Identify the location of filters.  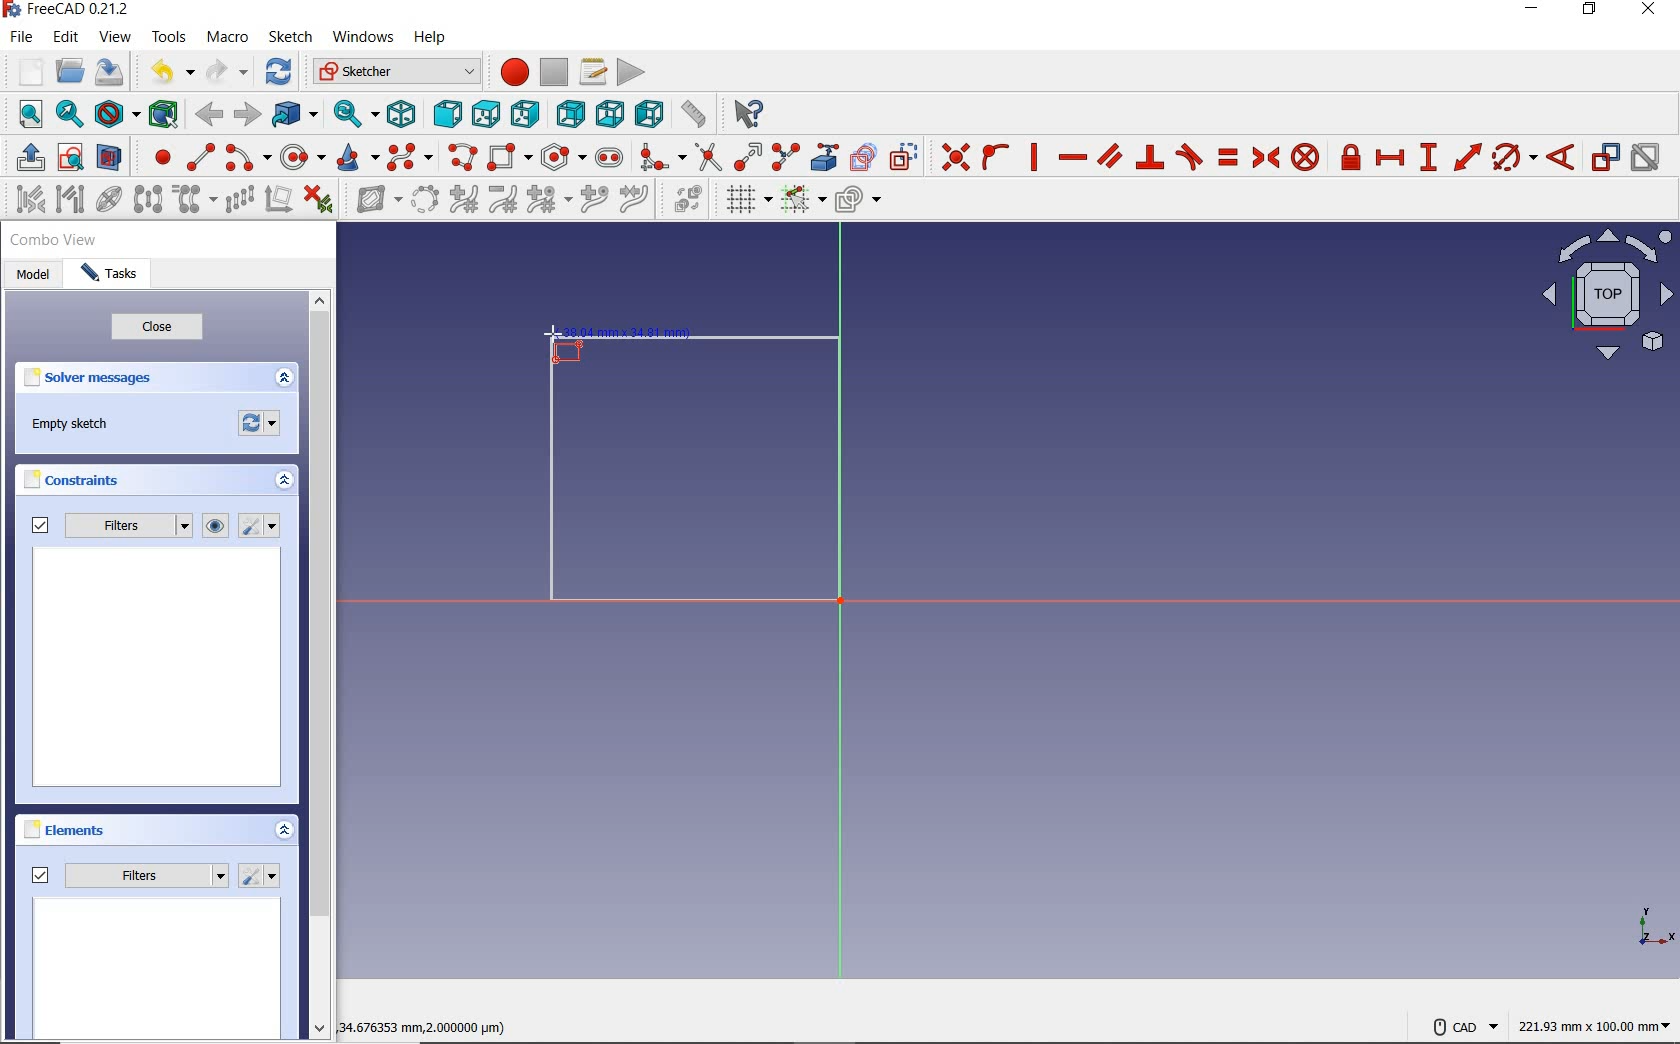
(107, 526).